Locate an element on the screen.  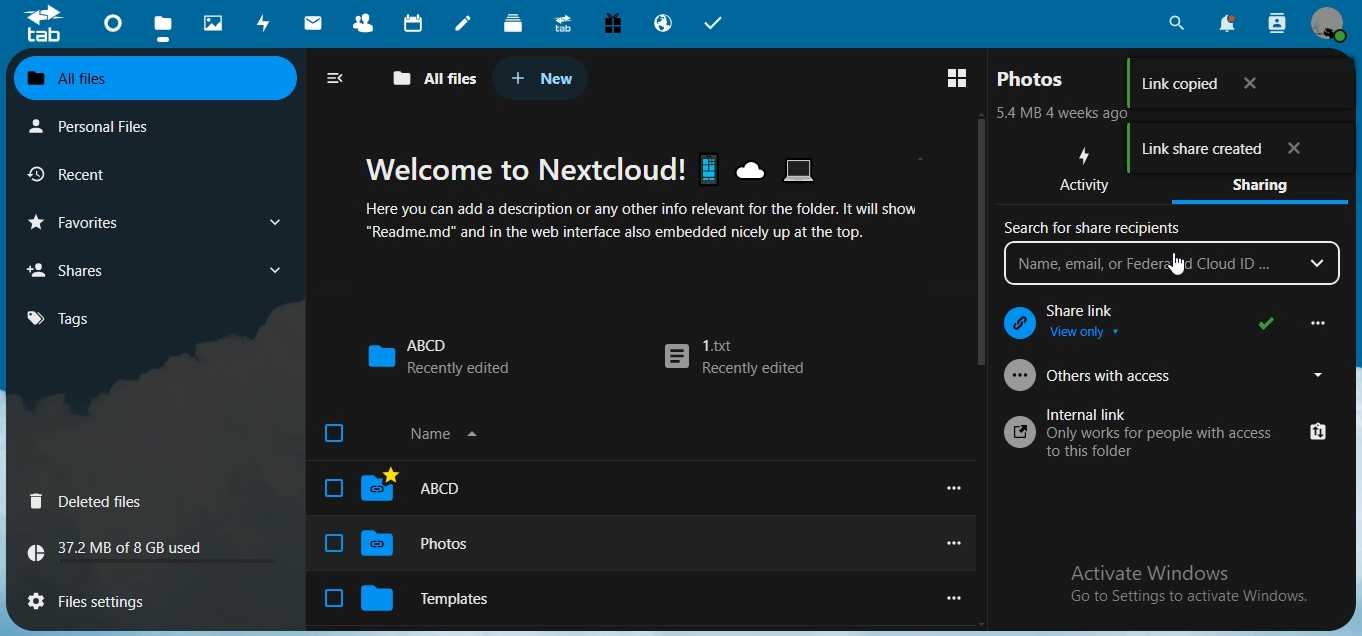
contacts is located at coordinates (369, 25).